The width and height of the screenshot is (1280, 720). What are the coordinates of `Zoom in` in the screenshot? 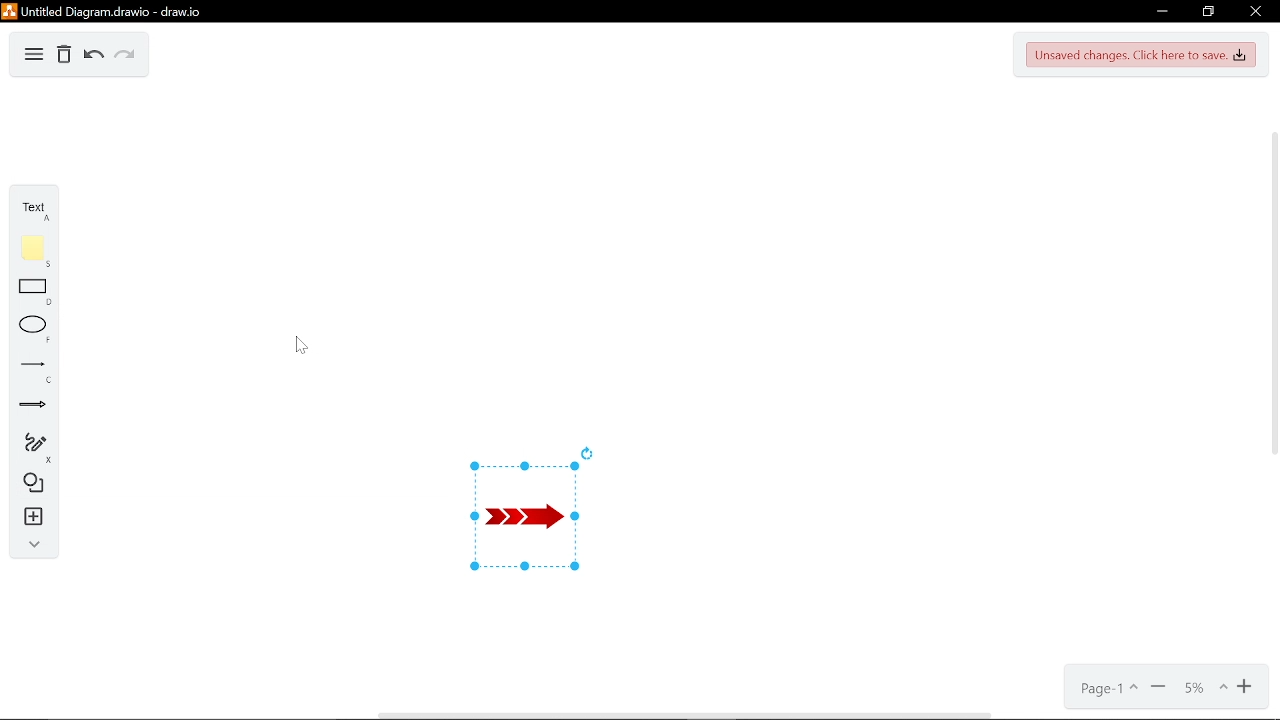 It's located at (1242, 685).